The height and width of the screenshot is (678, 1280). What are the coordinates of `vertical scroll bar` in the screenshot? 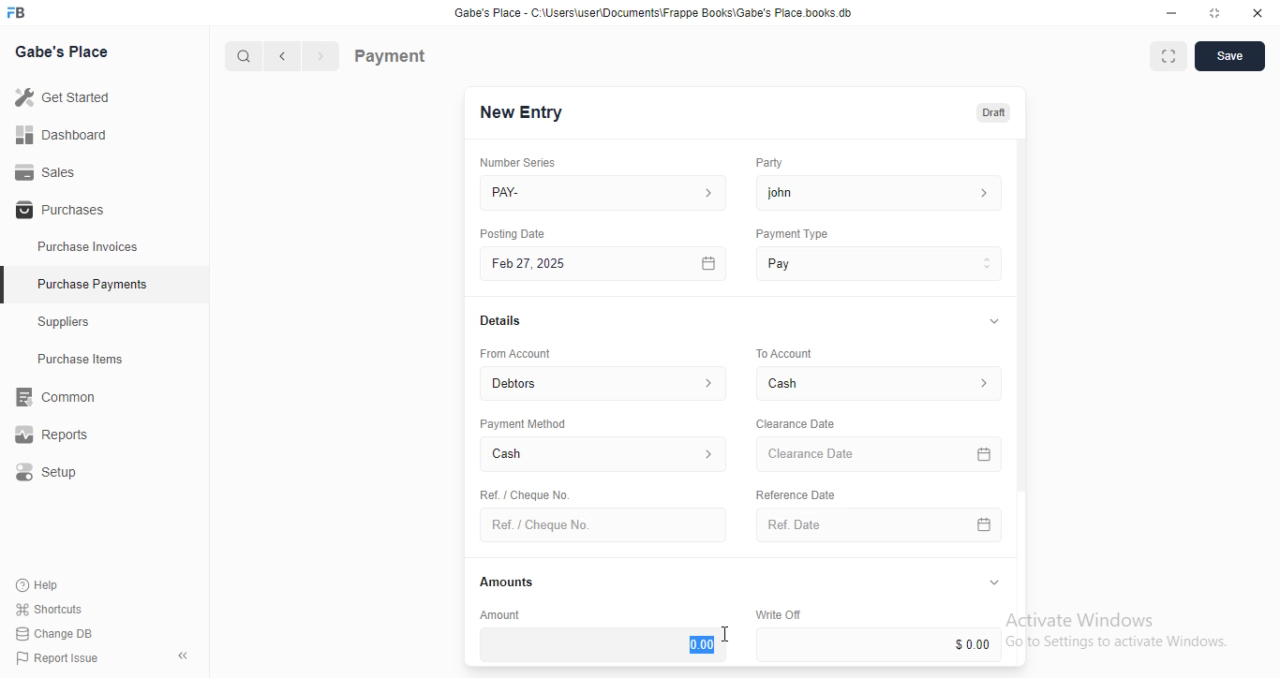 It's located at (1022, 403).